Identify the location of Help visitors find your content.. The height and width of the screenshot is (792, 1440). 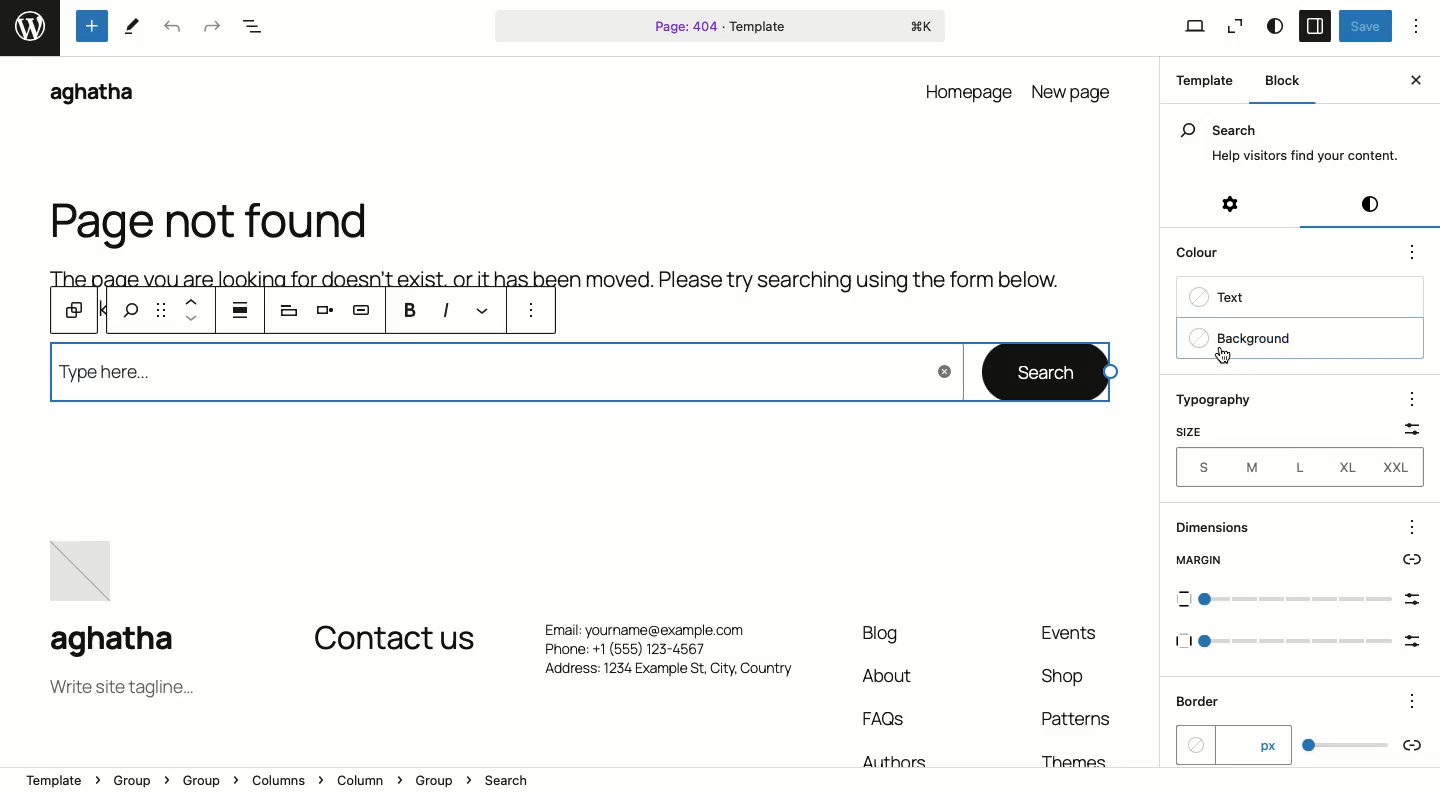
(1302, 157).